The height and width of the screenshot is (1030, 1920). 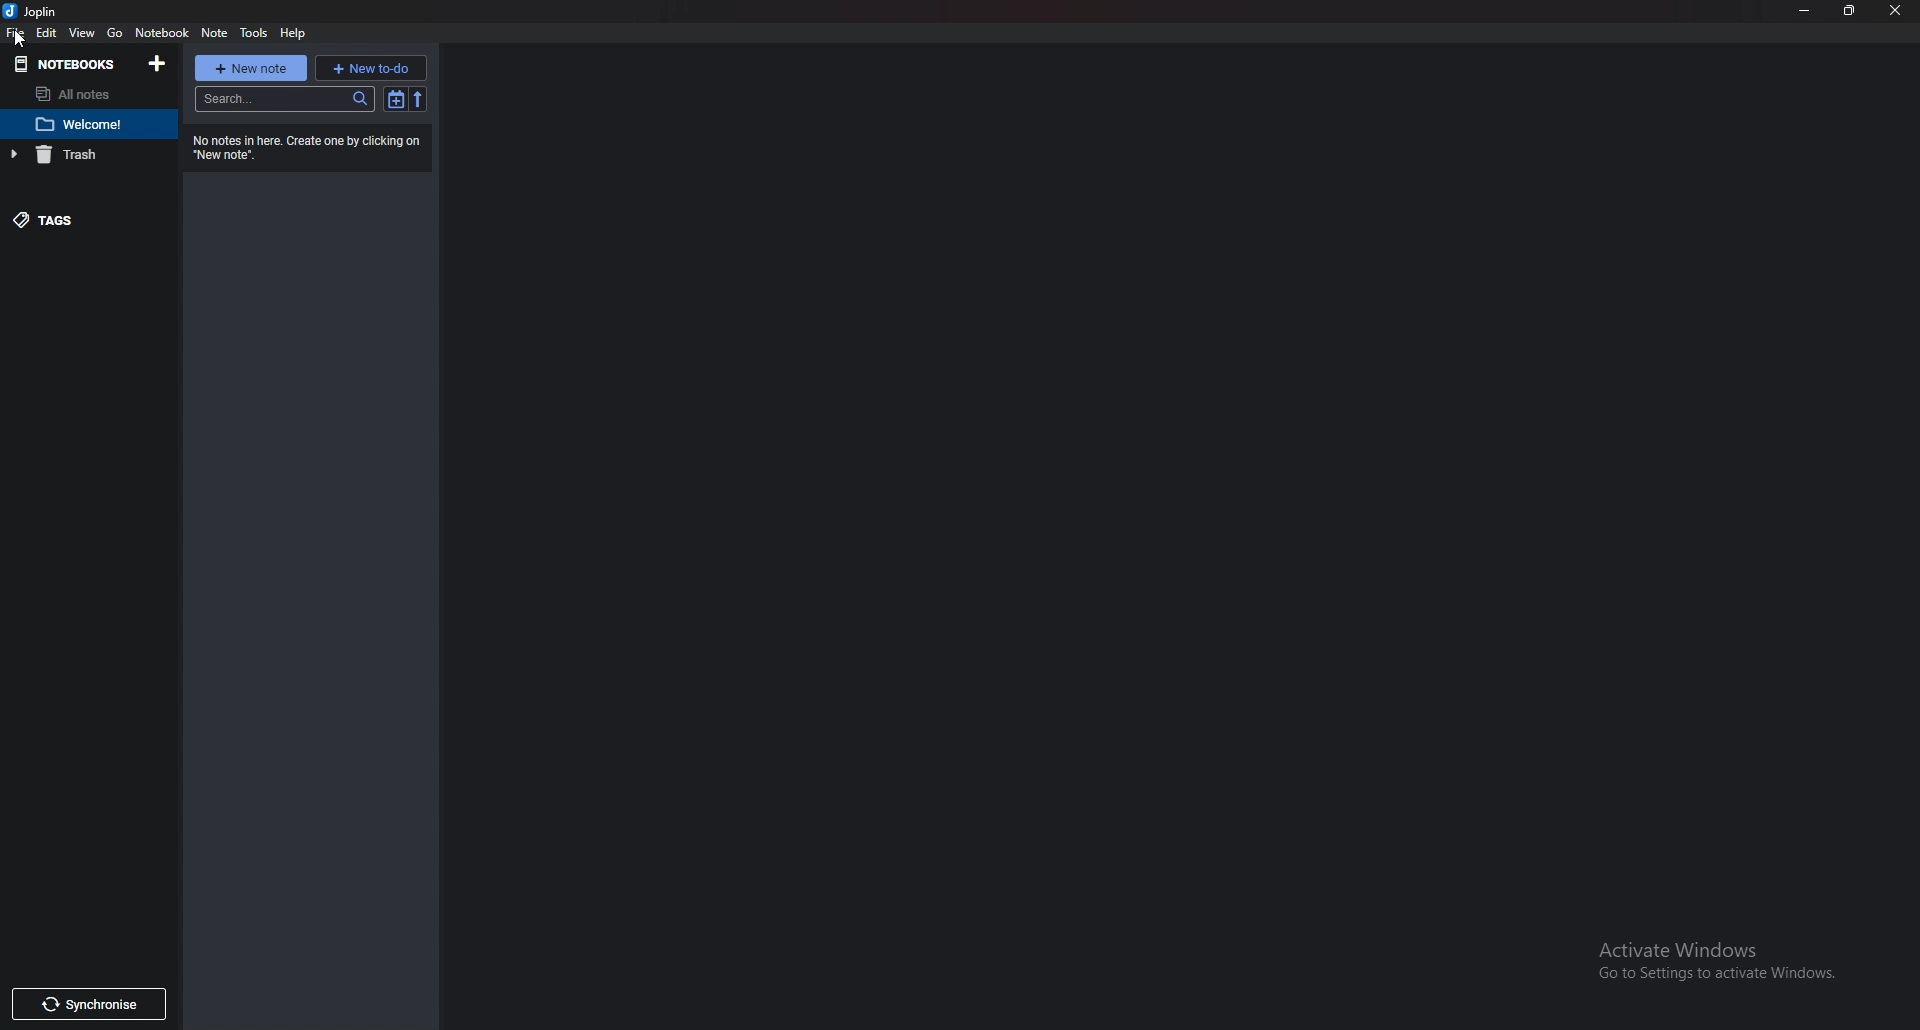 What do you see at coordinates (1894, 11) in the screenshot?
I see `Close` at bounding box center [1894, 11].